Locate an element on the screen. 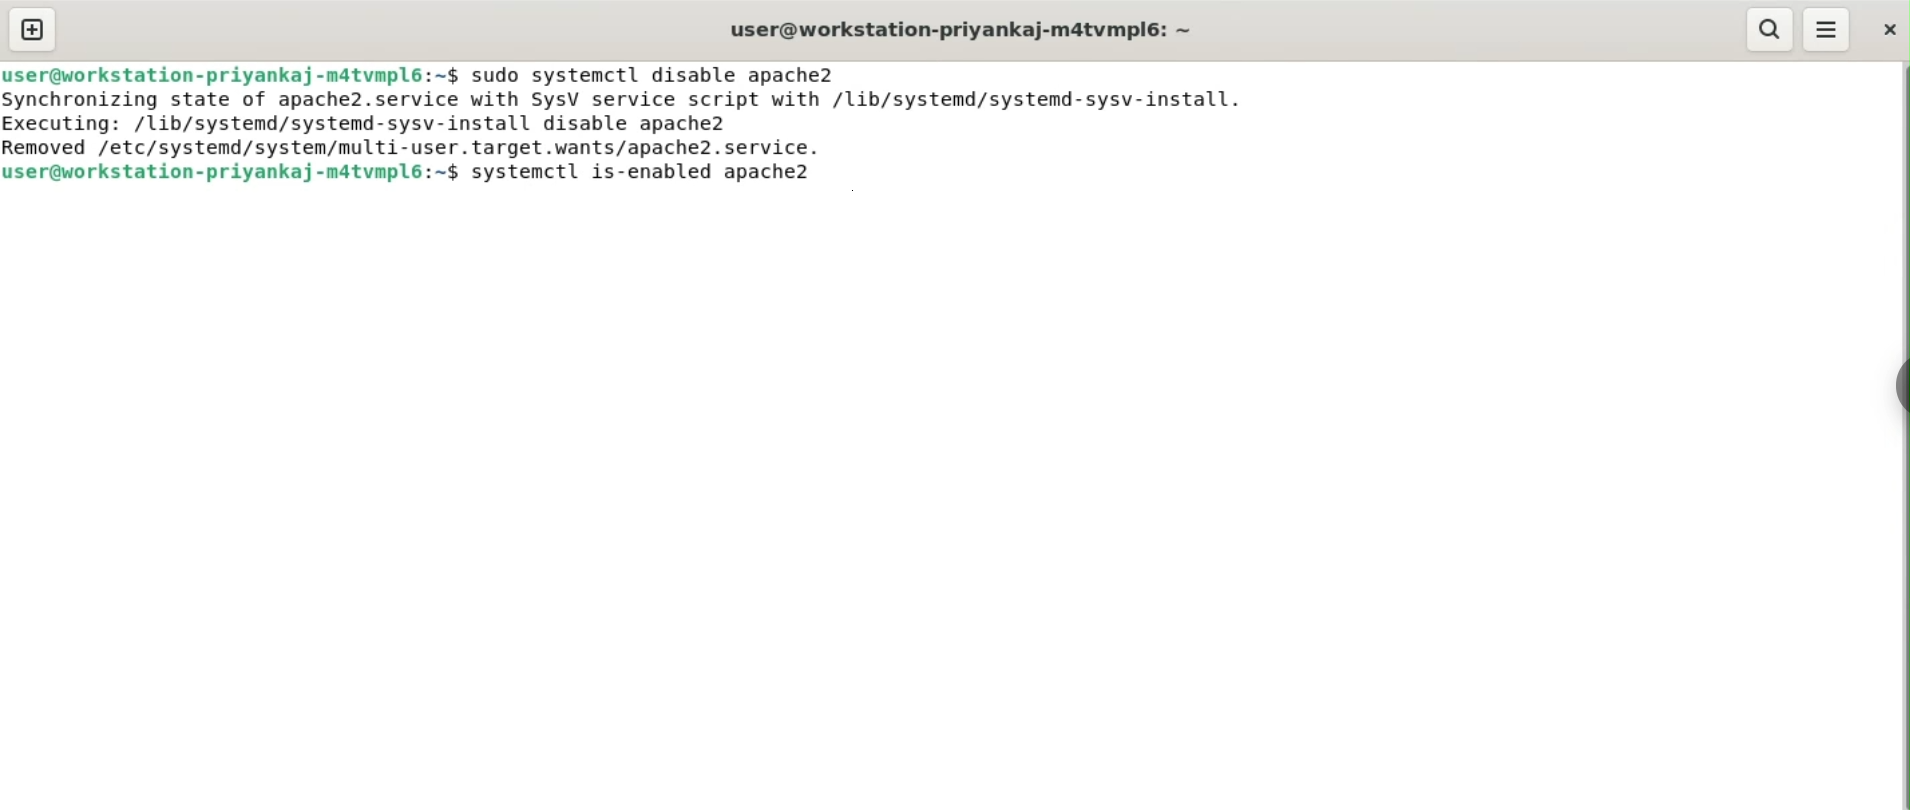  close is located at coordinates (1886, 30).